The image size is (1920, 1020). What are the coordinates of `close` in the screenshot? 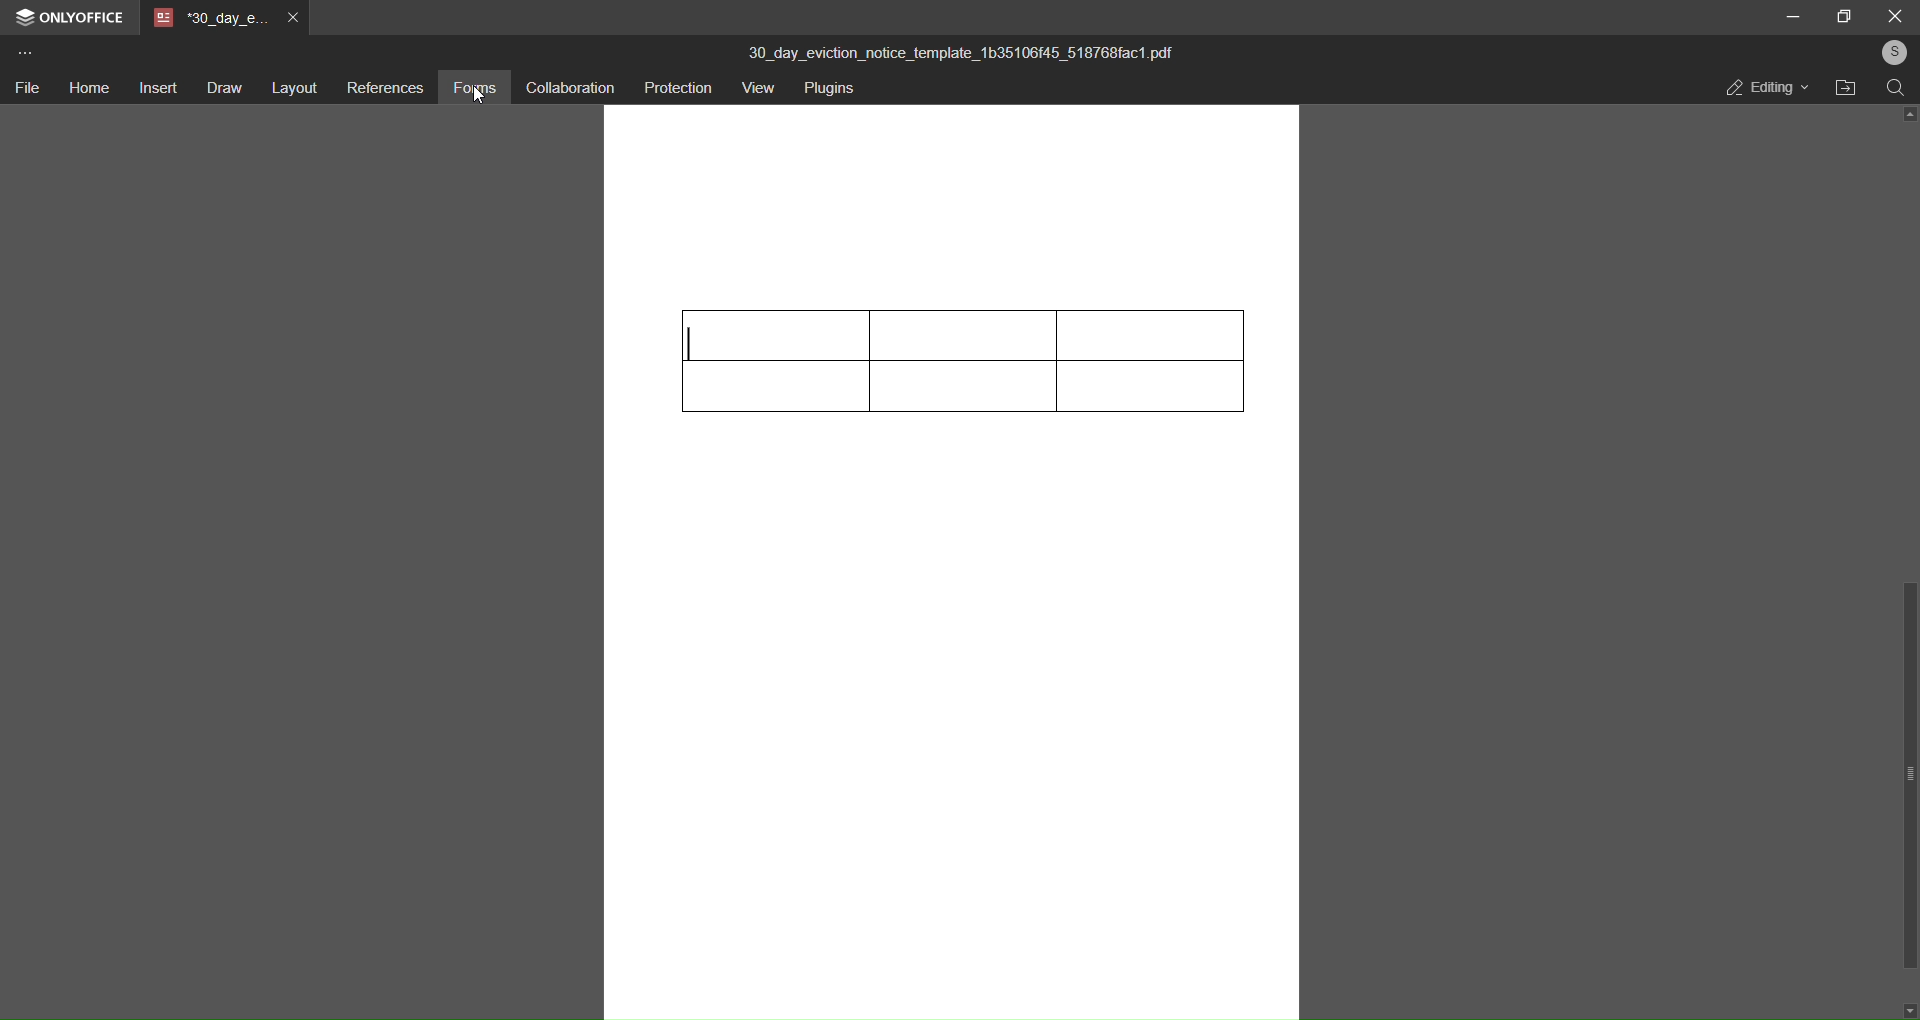 It's located at (1892, 15).